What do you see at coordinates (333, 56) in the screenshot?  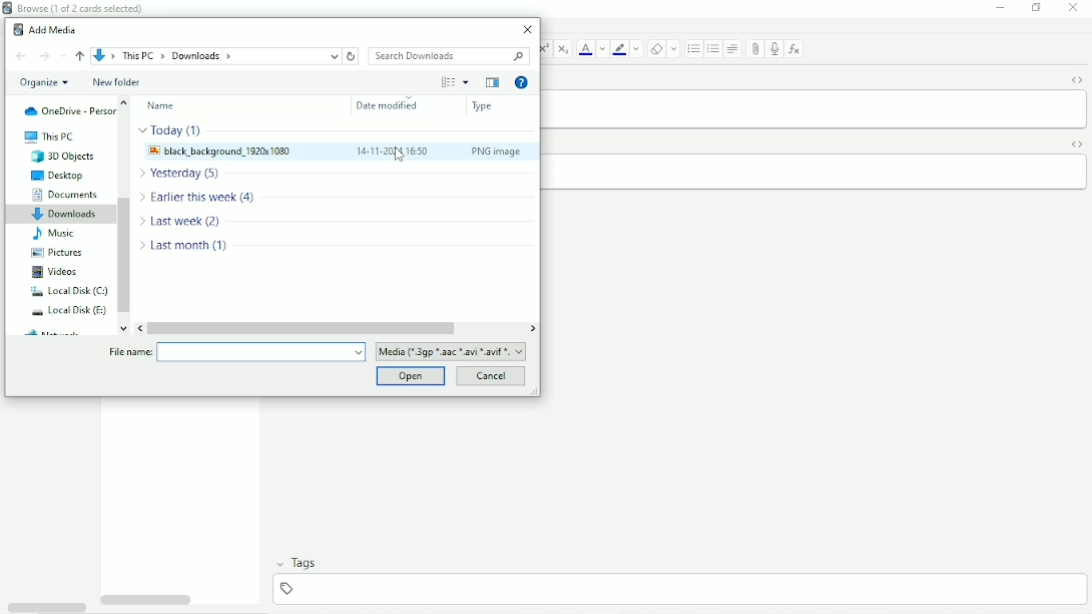 I see `up to current location` at bounding box center [333, 56].